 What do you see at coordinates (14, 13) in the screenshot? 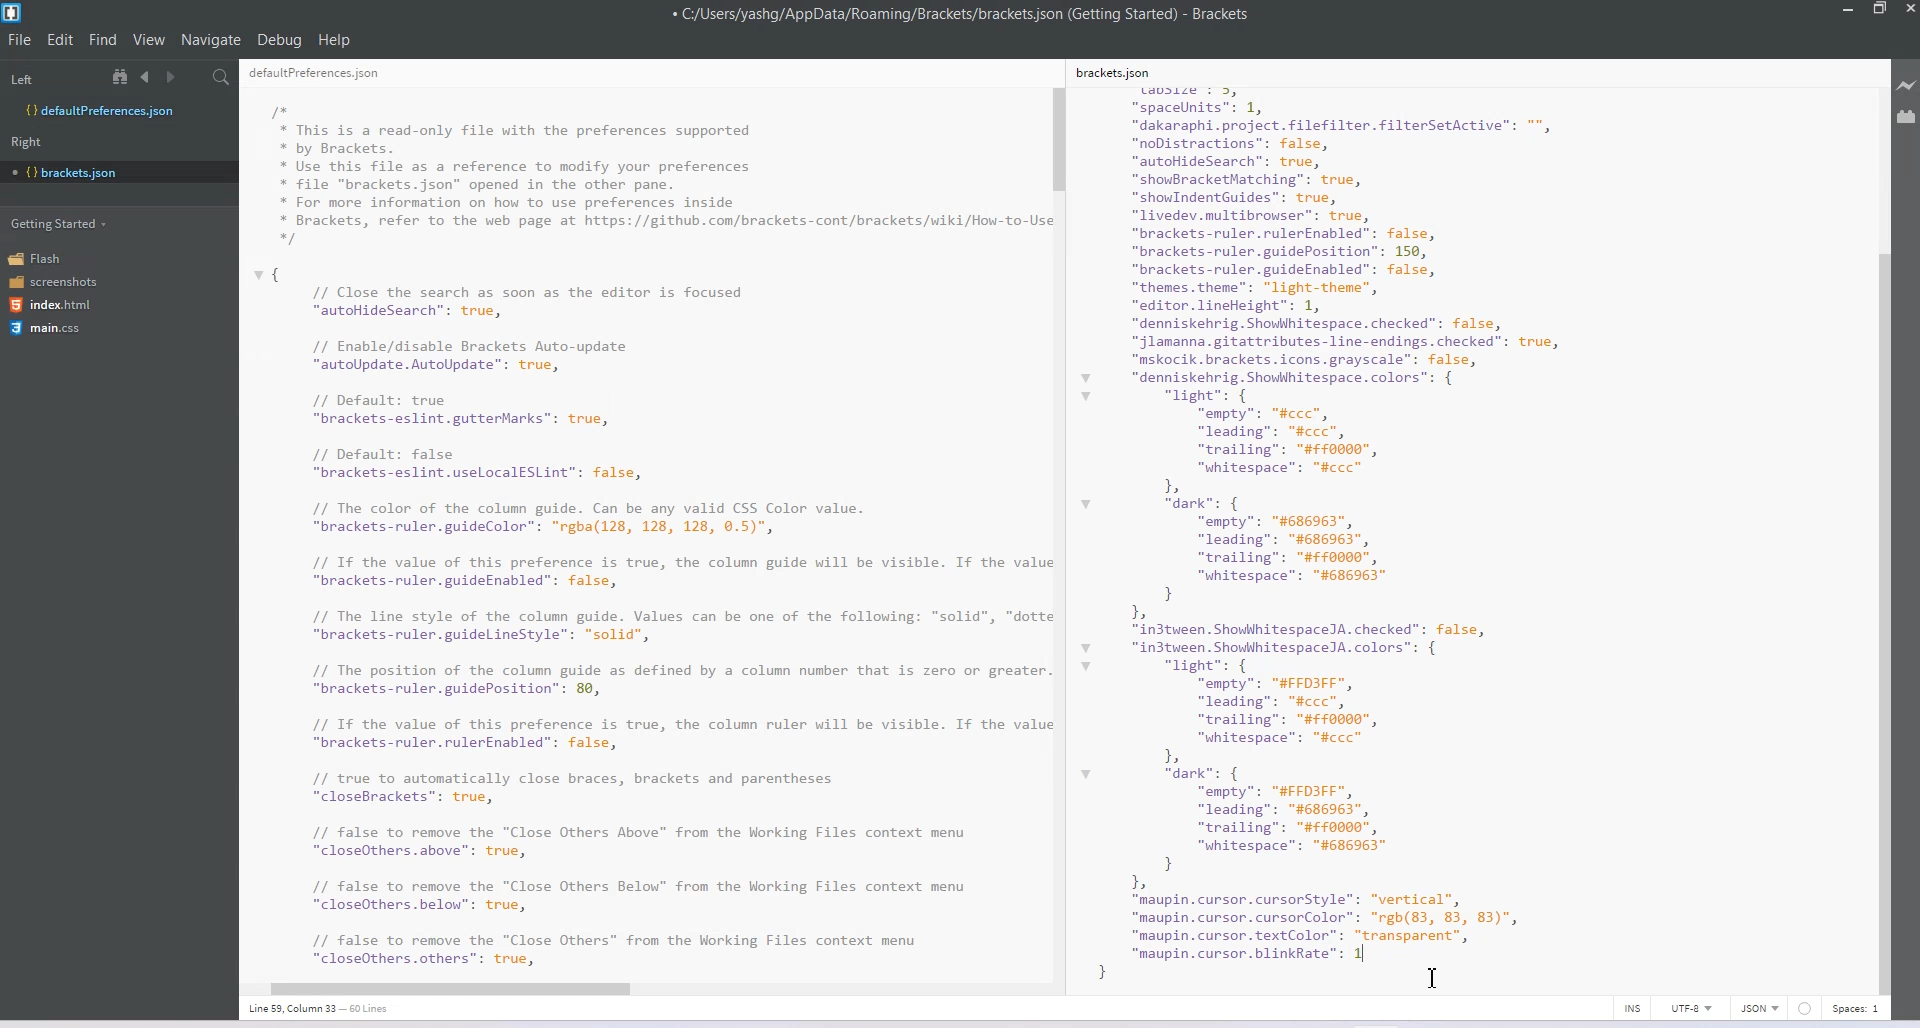
I see `Logo` at bounding box center [14, 13].